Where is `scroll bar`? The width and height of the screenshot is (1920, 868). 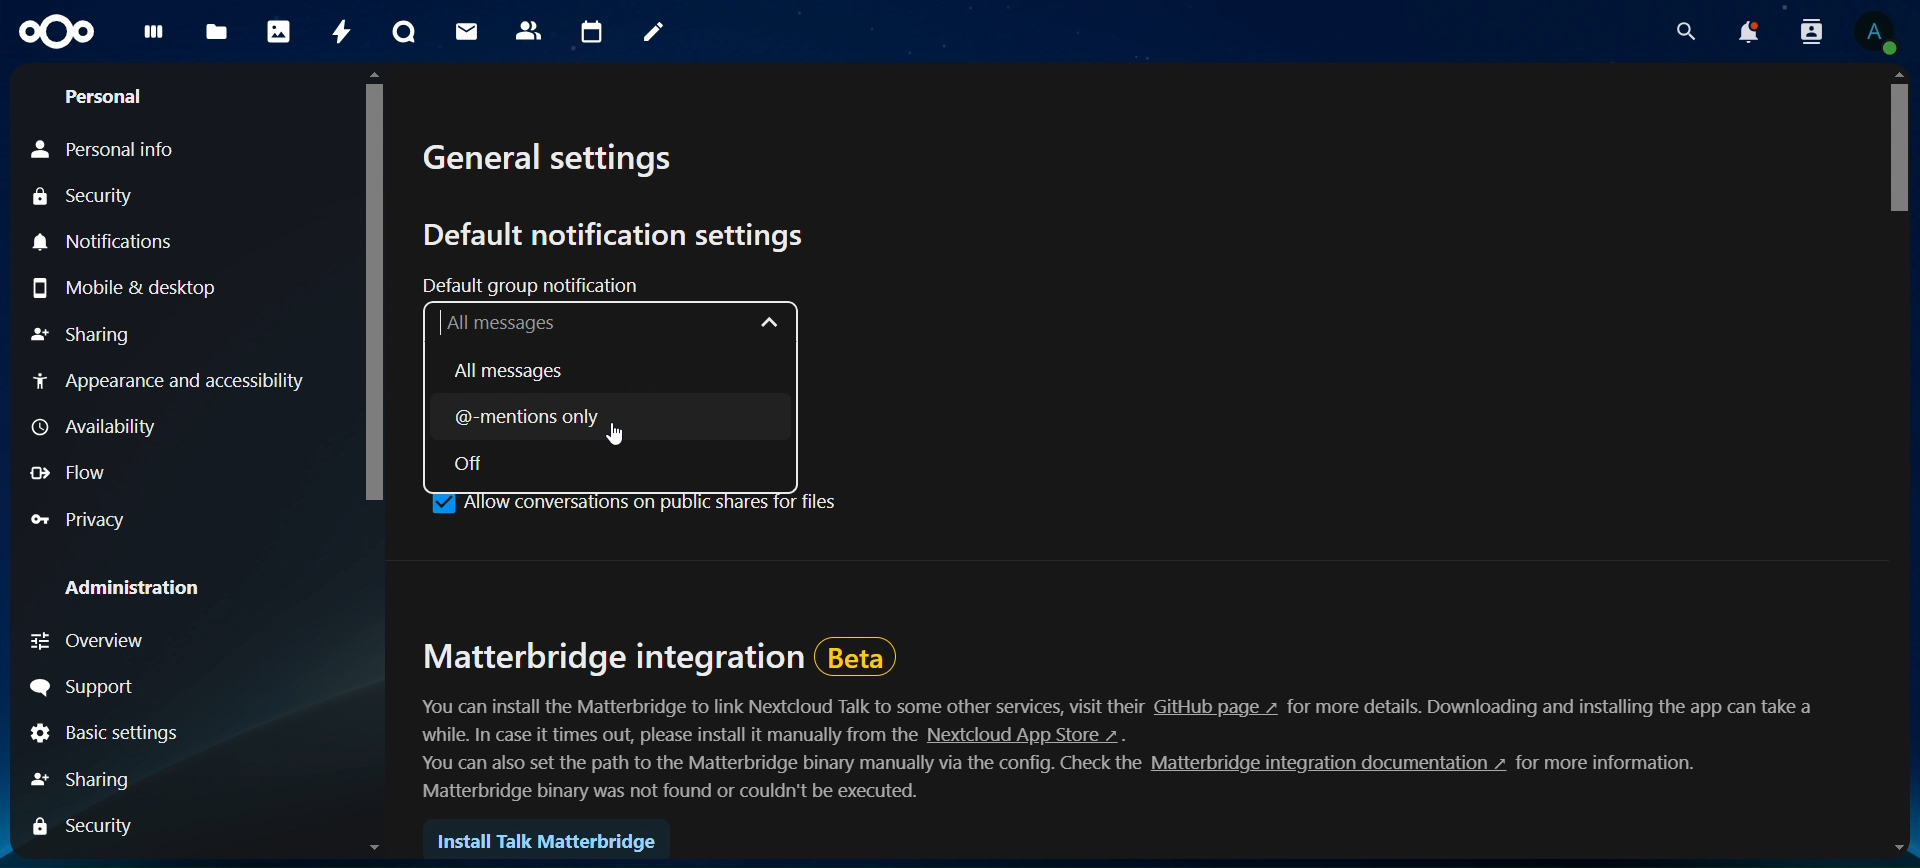
scroll bar is located at coordinates (374, 460).